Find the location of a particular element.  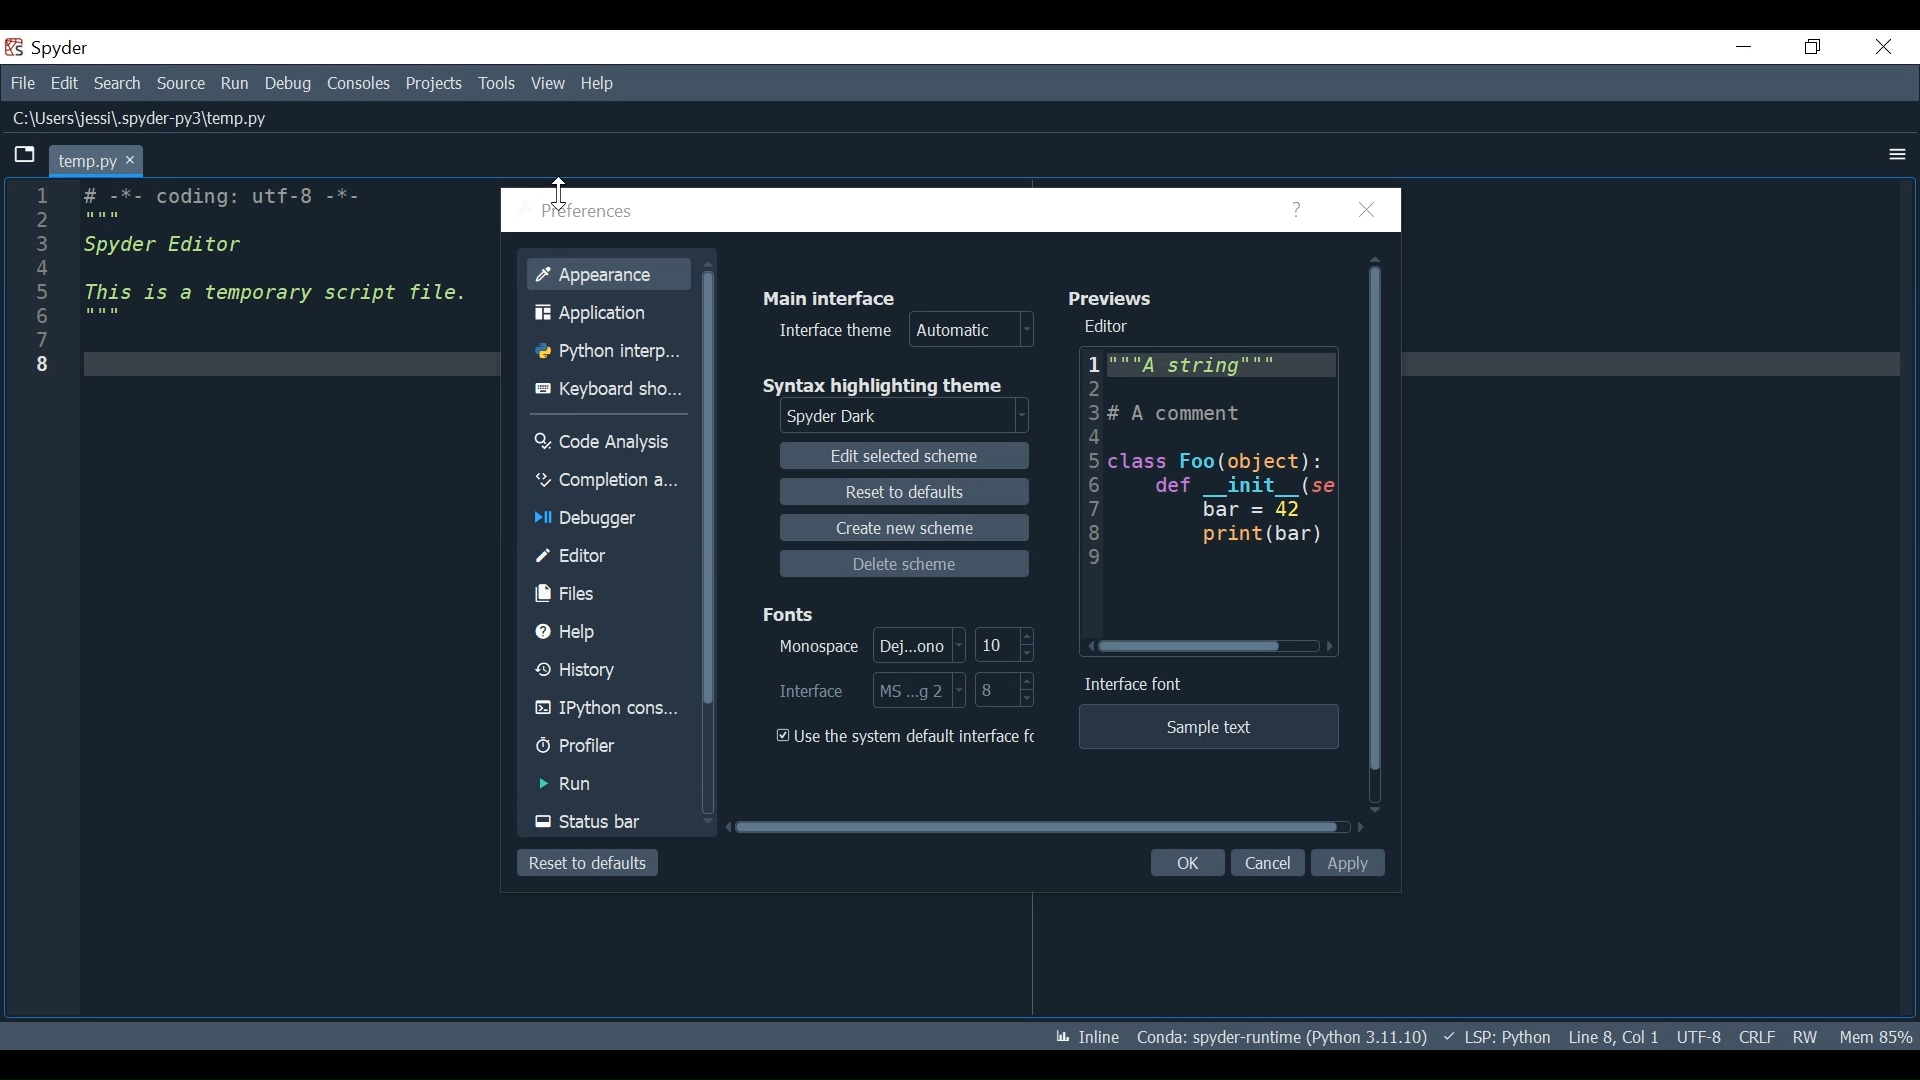

Run is located at coordinates (235, 86).